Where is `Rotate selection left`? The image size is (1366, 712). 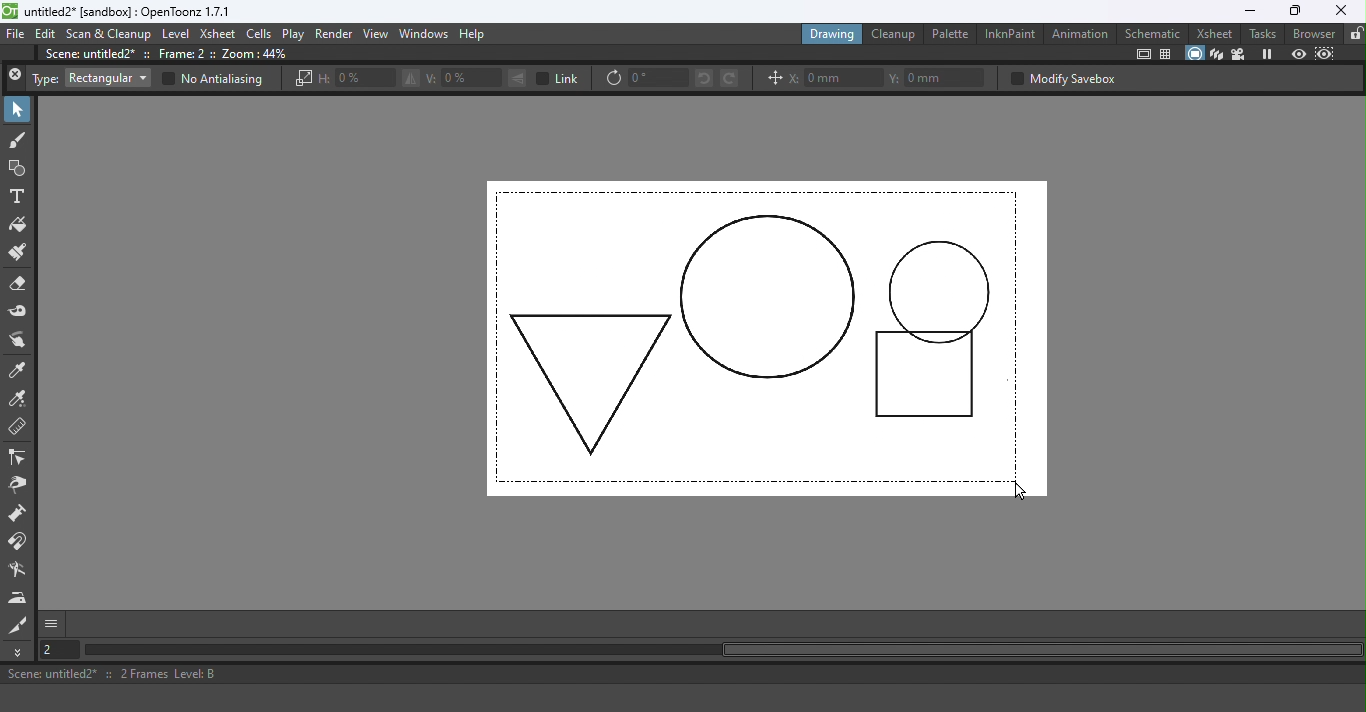
Rotate selection left is located at coordinates (702, 77).